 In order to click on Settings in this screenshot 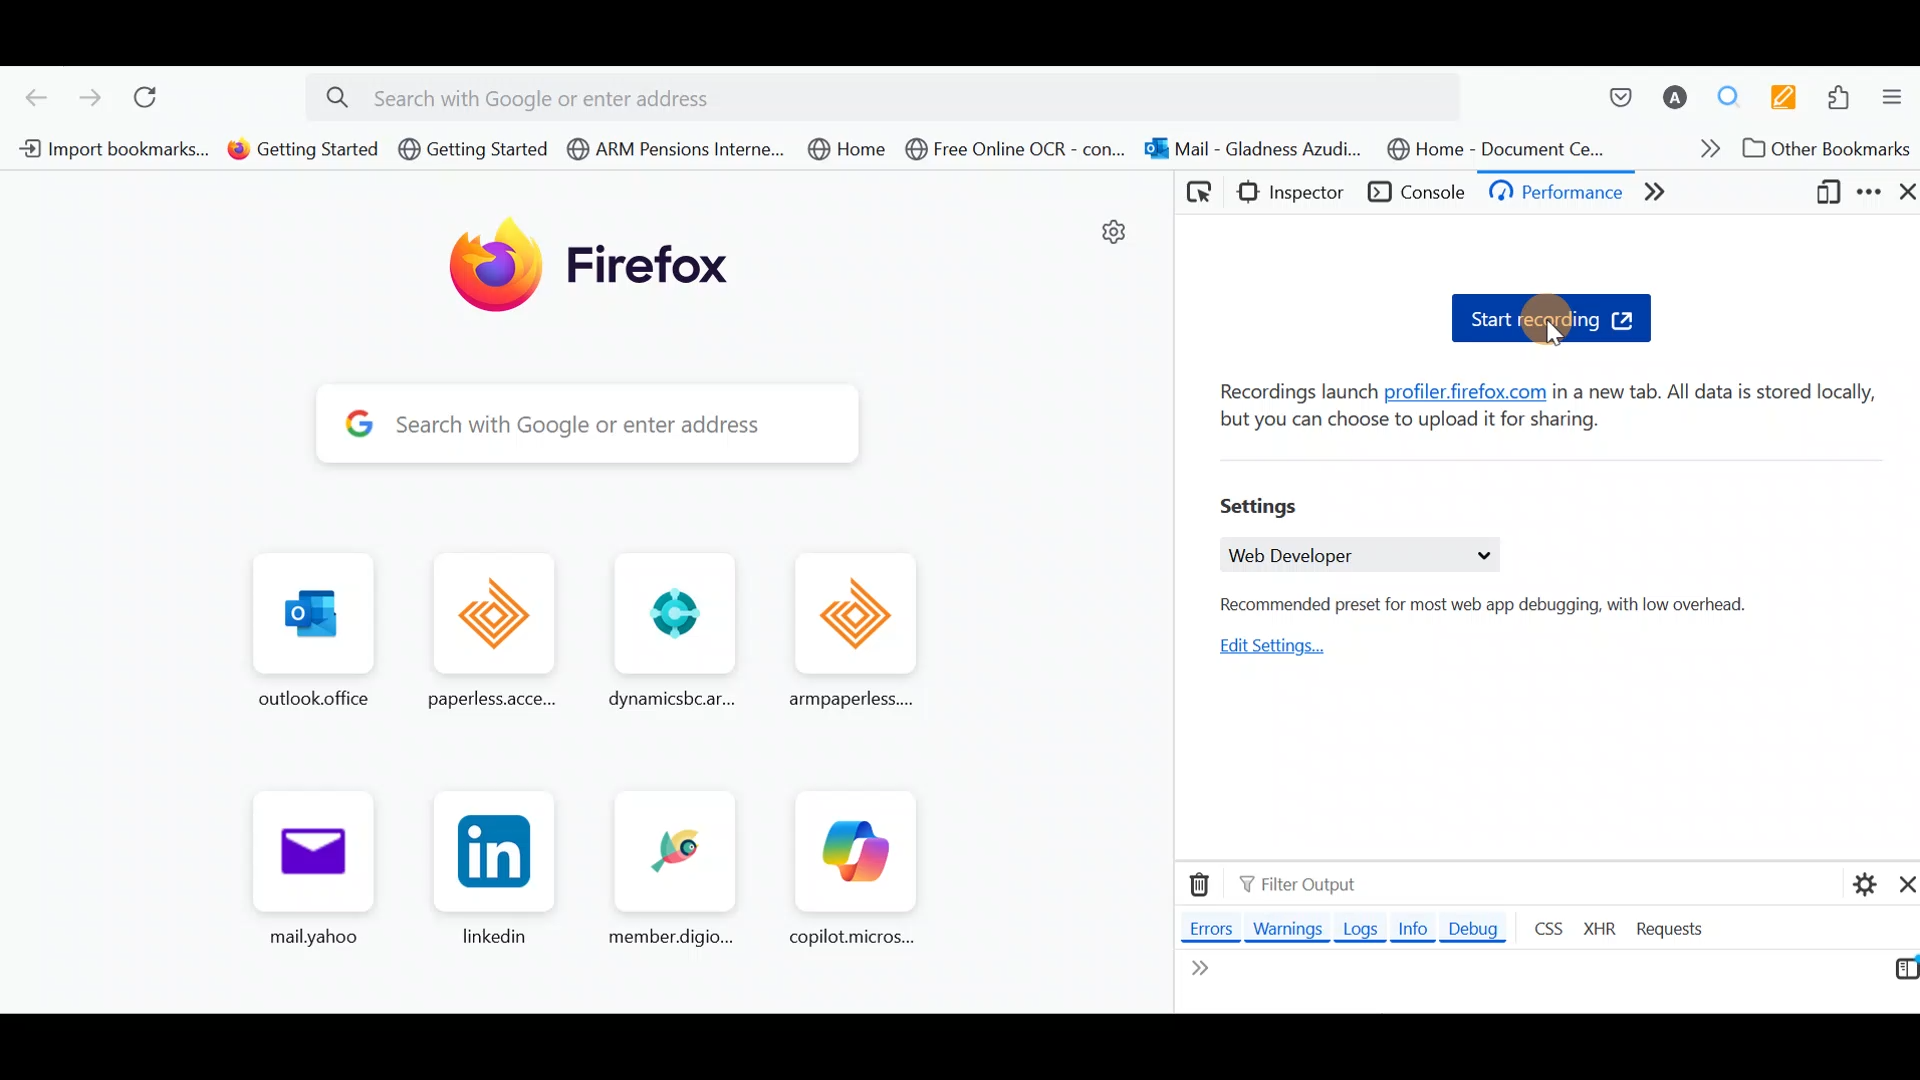, I will do `click(1282, 503)`.